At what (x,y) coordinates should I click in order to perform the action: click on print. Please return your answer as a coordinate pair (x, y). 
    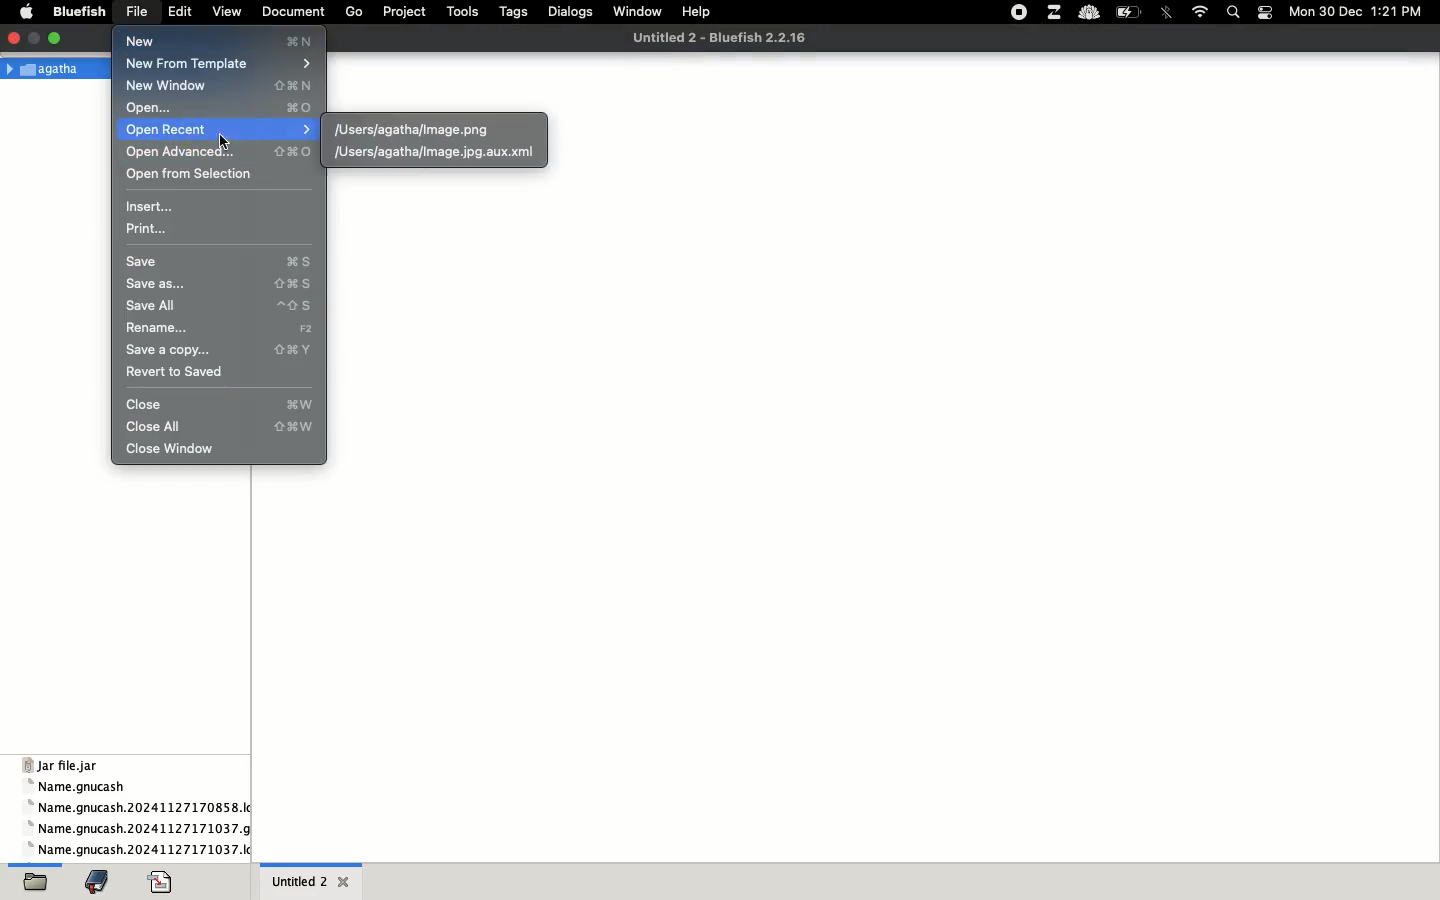
    Looking at the image, I should click on (146, 228).